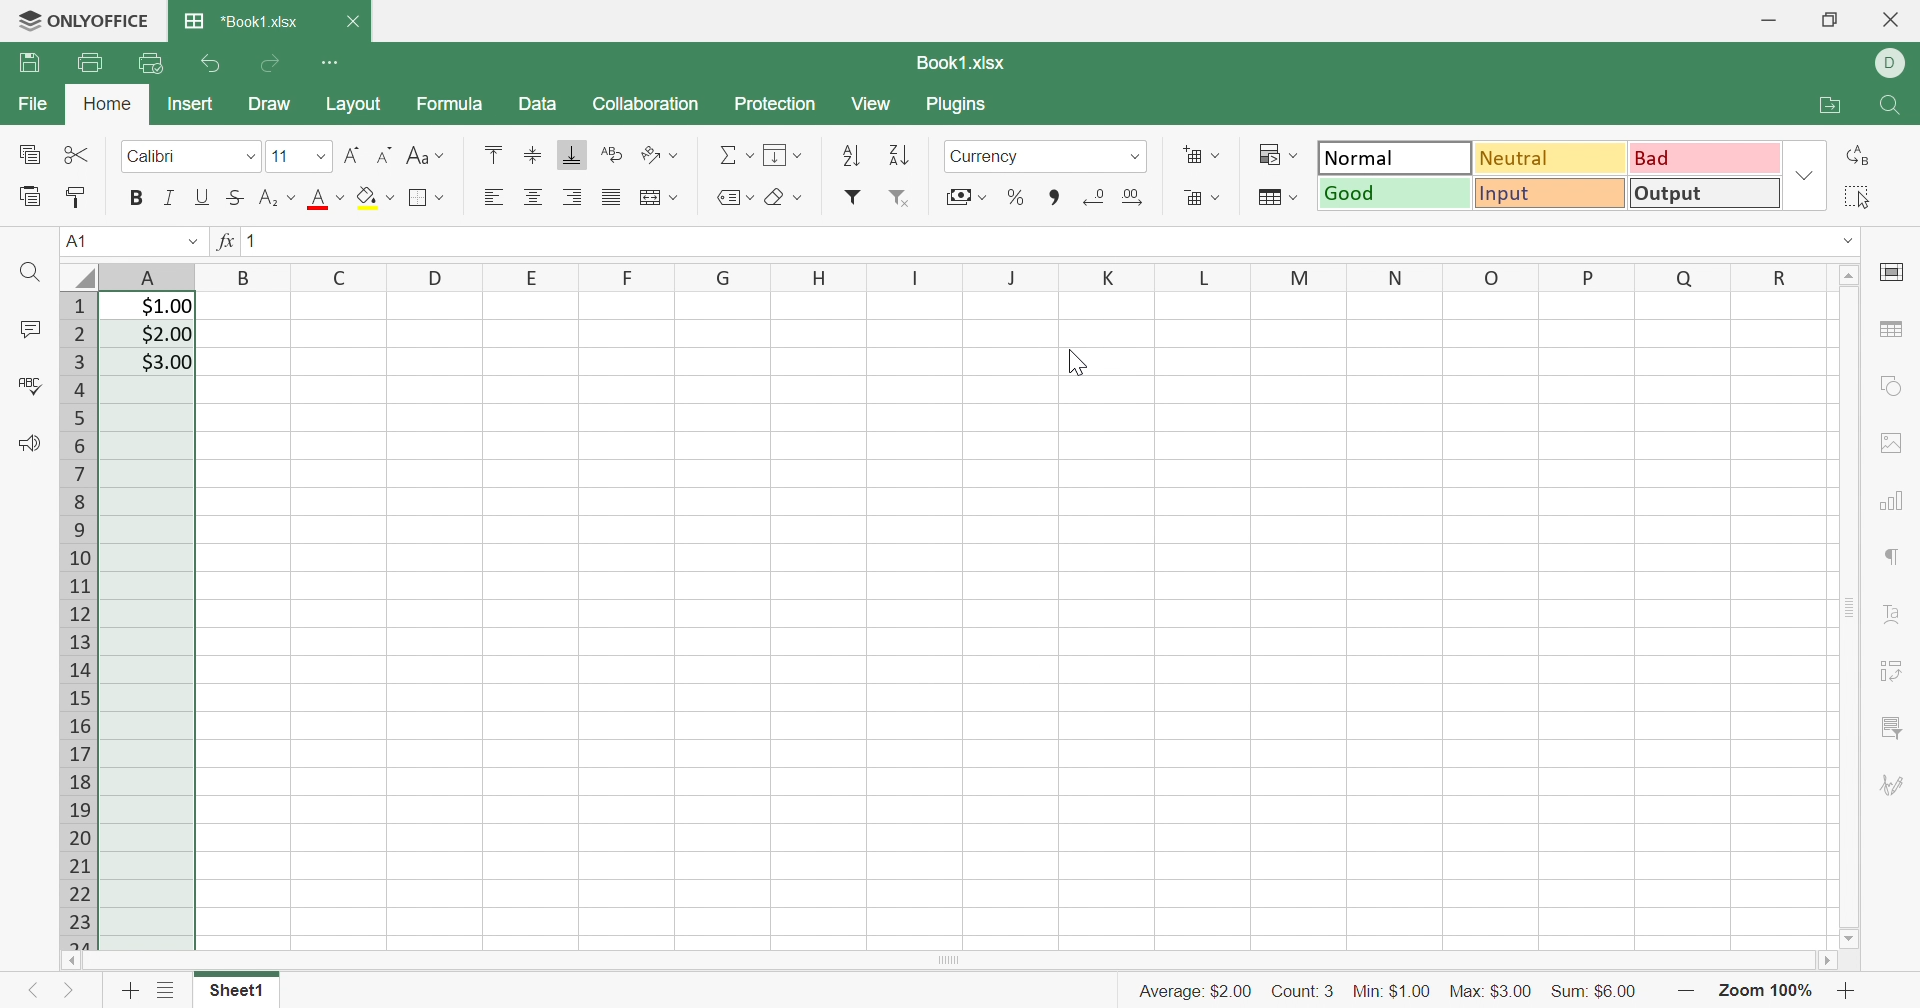  I want to click on $3.00, so click(168, 363).